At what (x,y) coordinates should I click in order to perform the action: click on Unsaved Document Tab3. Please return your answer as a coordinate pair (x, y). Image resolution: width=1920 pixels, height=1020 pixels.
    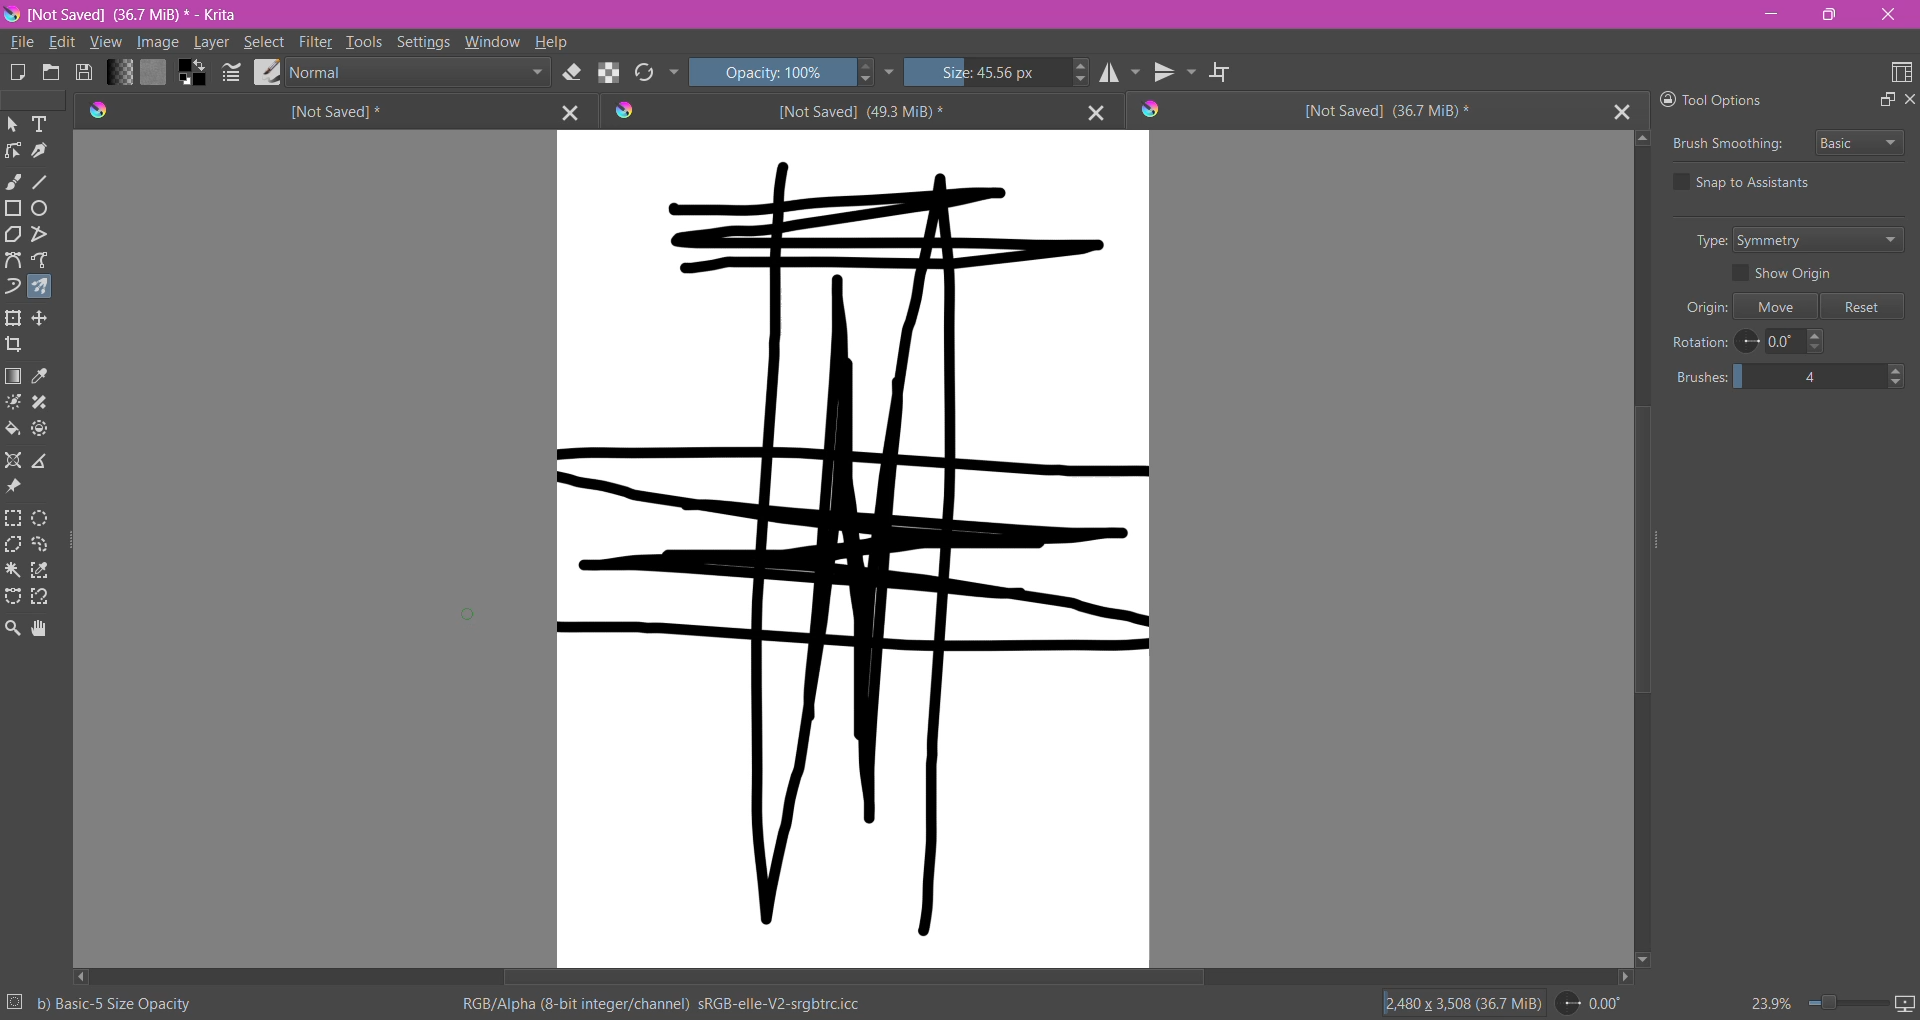
    Looking at the image, I should click on (1367, 111).